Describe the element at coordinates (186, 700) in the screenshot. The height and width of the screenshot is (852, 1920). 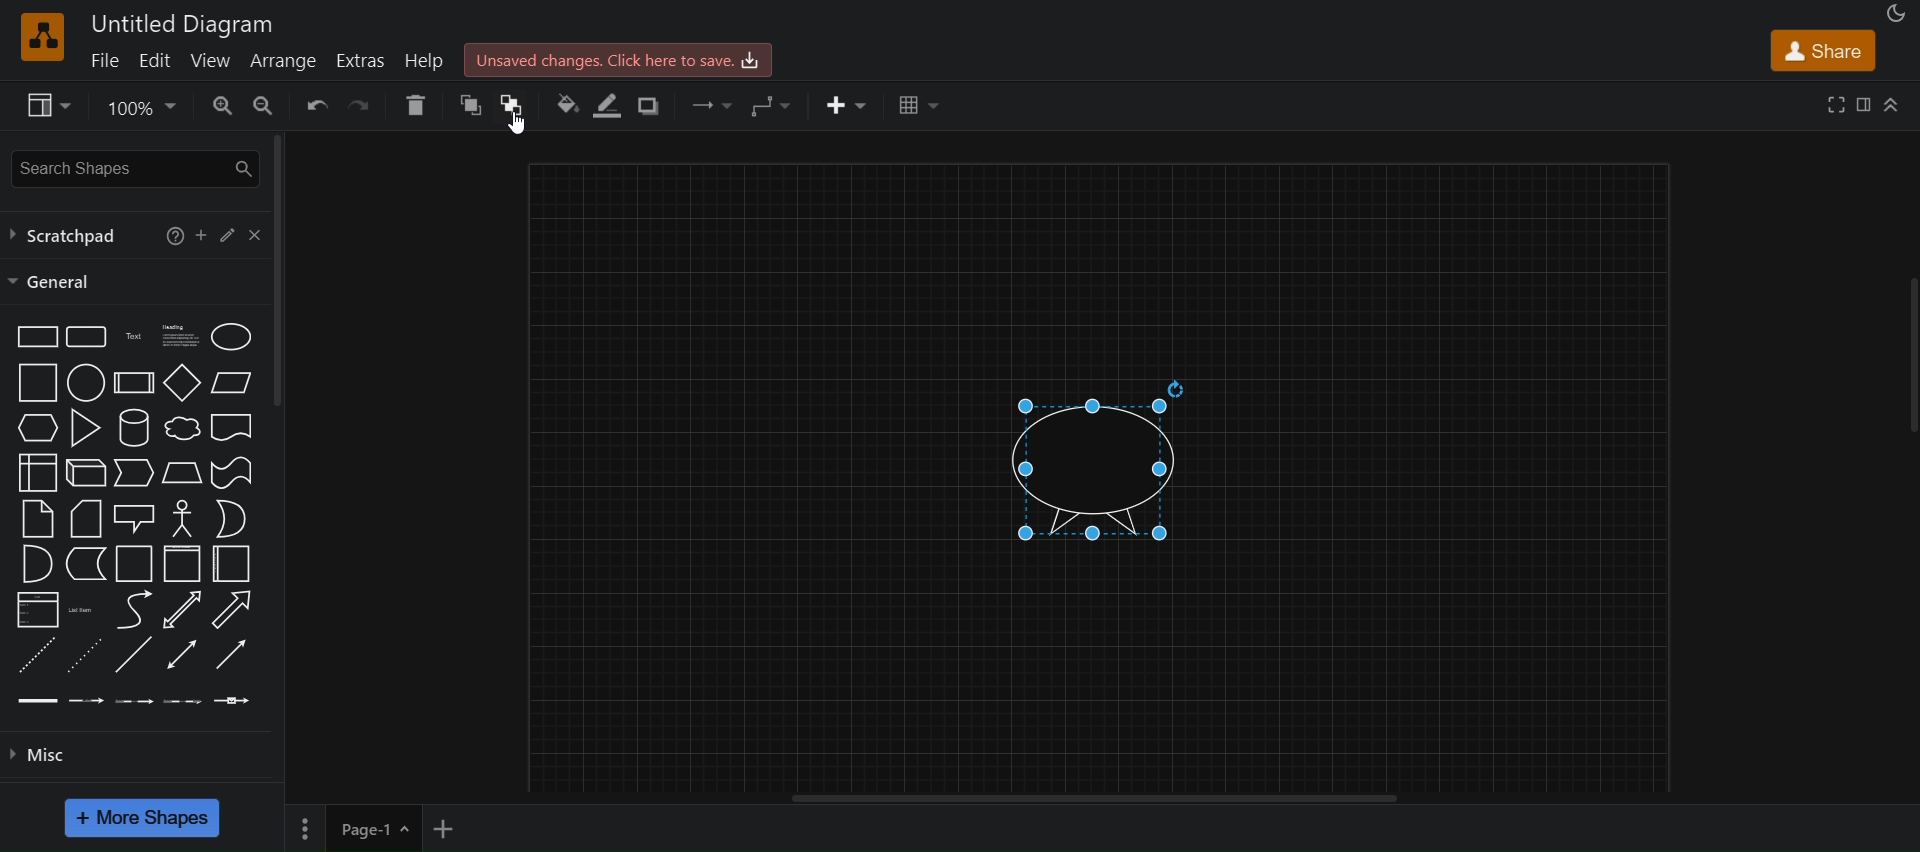
I see `connetor with 3 lable` at that location.